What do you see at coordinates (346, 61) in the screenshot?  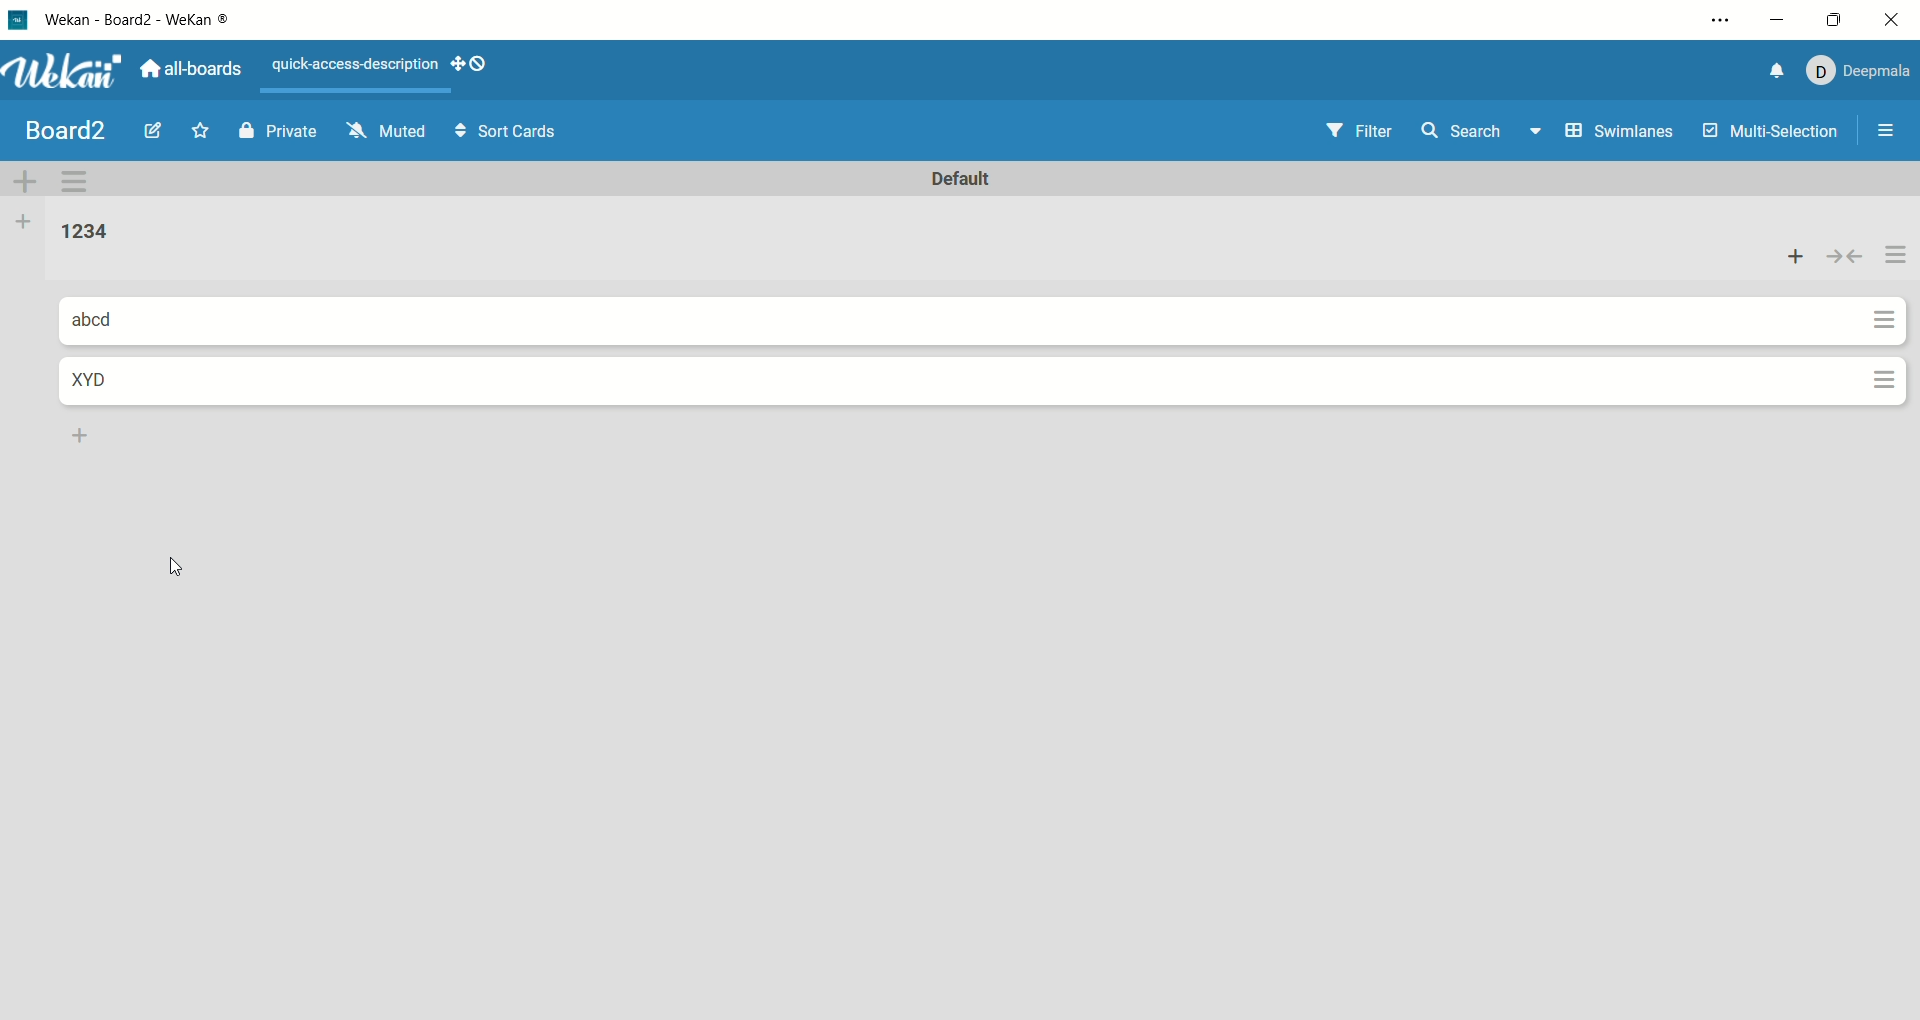 I see `text` at bounding box center [346, 61].